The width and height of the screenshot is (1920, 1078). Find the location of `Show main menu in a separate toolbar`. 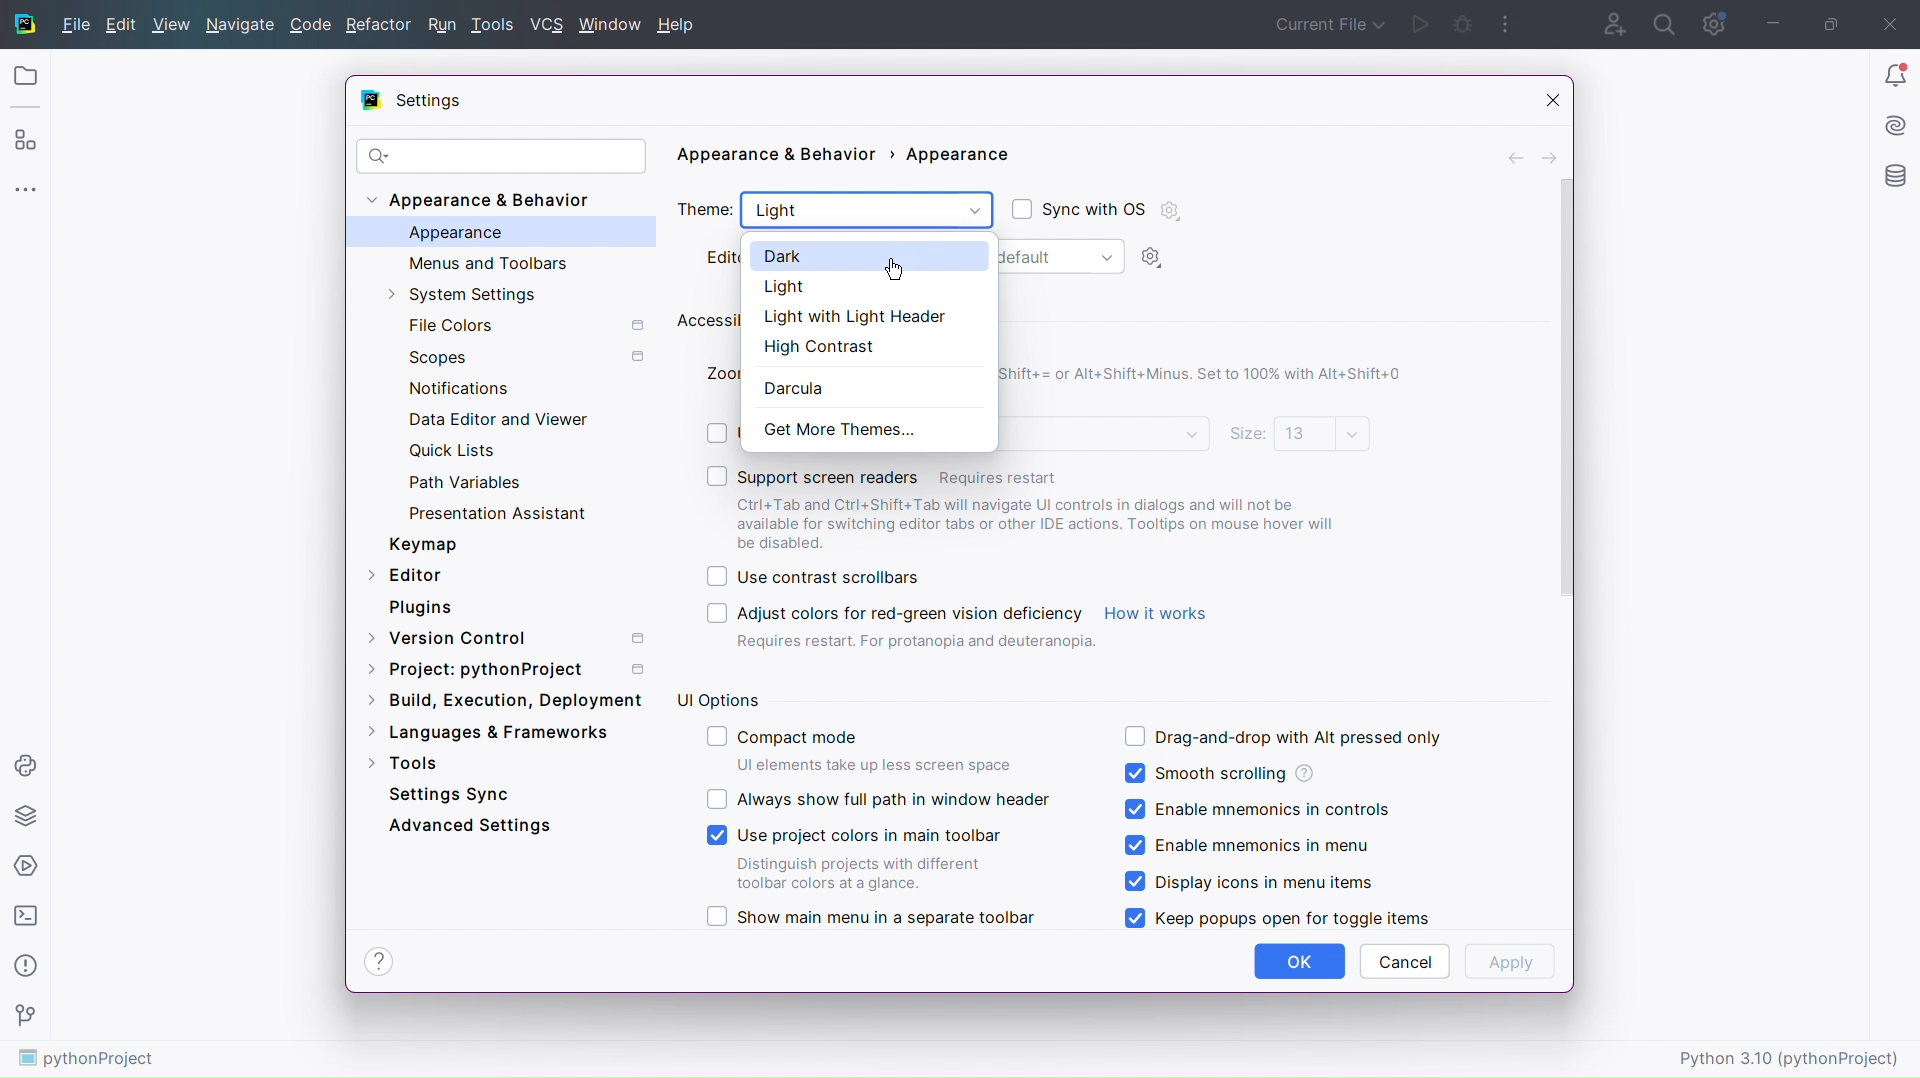

Show main menu in a separate toolbar is located at coordinates (870, 917).